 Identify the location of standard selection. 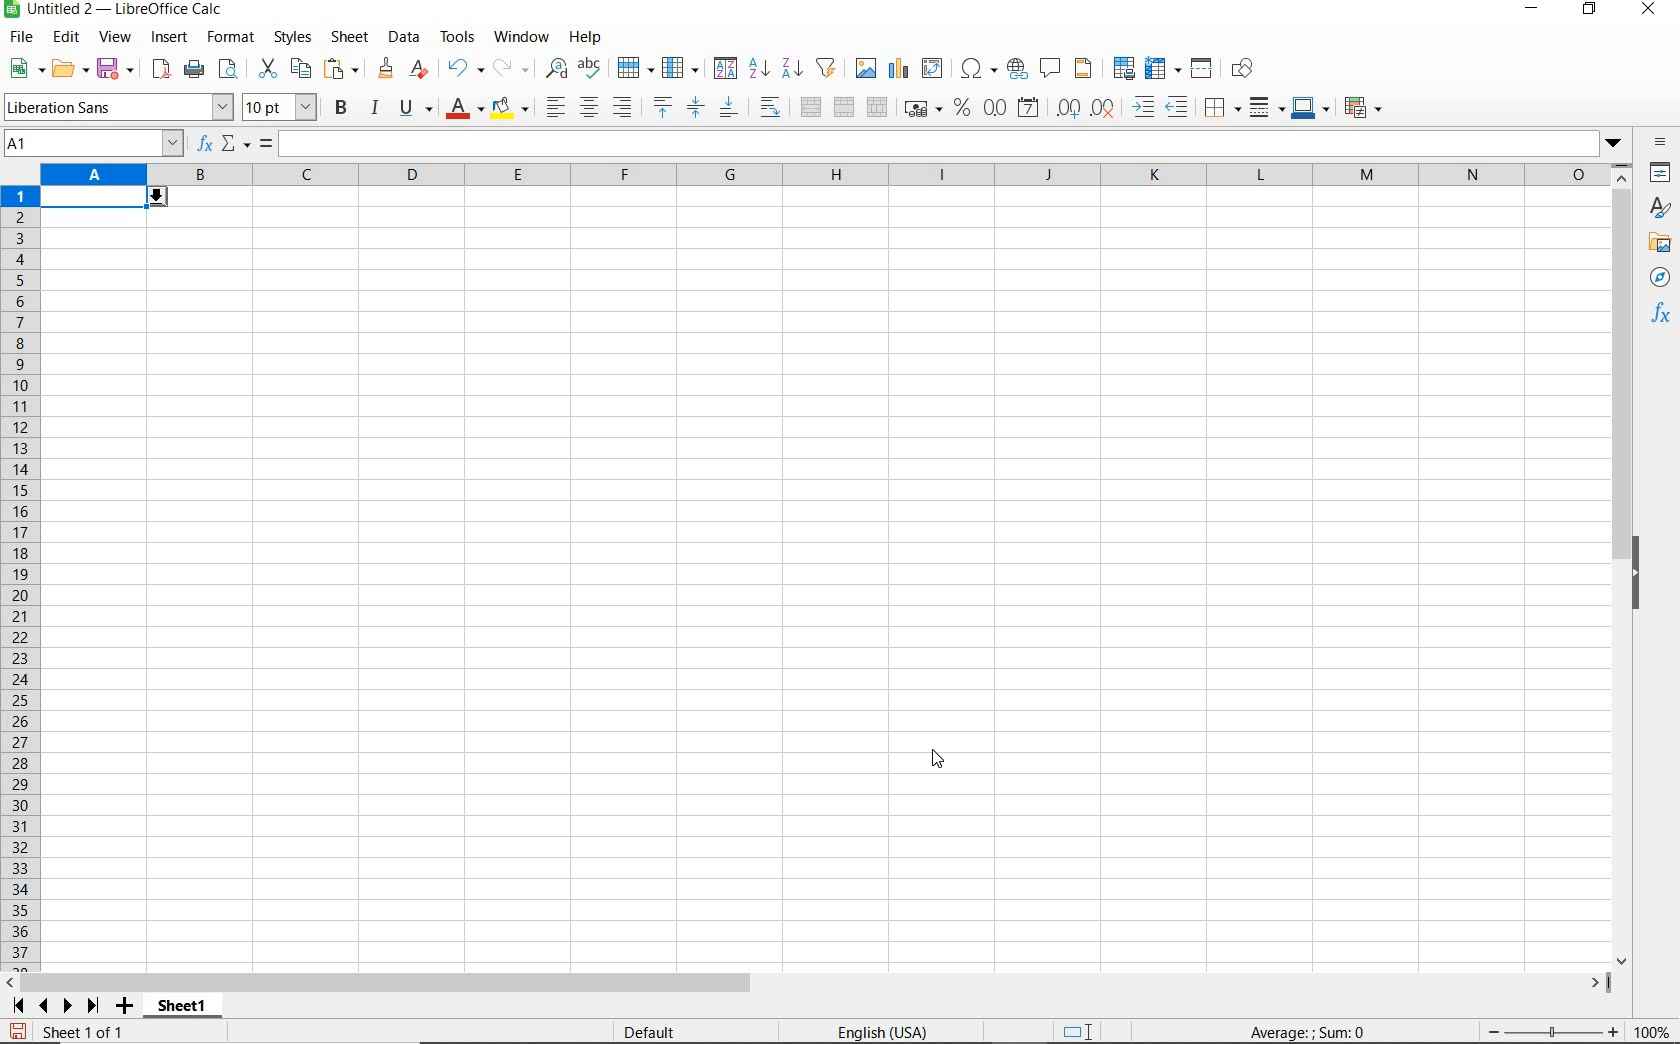
(1079, 1033).